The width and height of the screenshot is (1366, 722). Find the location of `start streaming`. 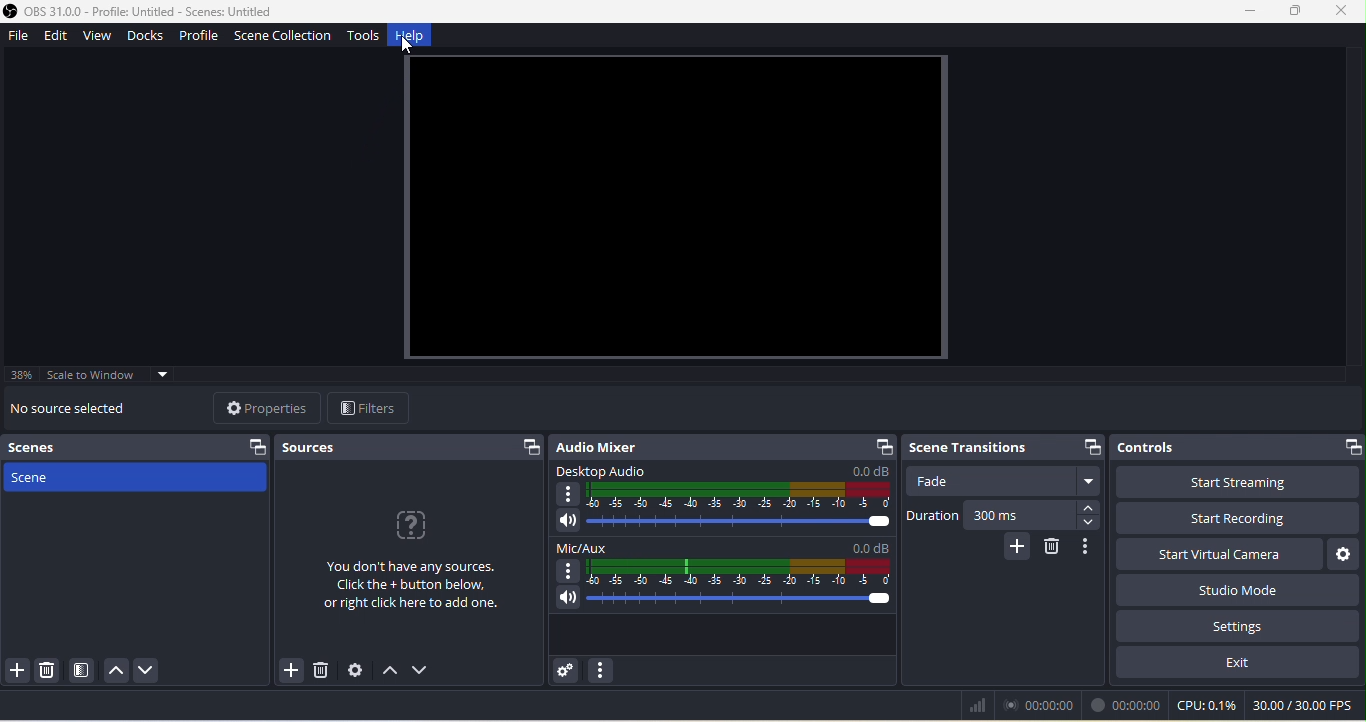

start streaming is located at coordinates (1239, 482).